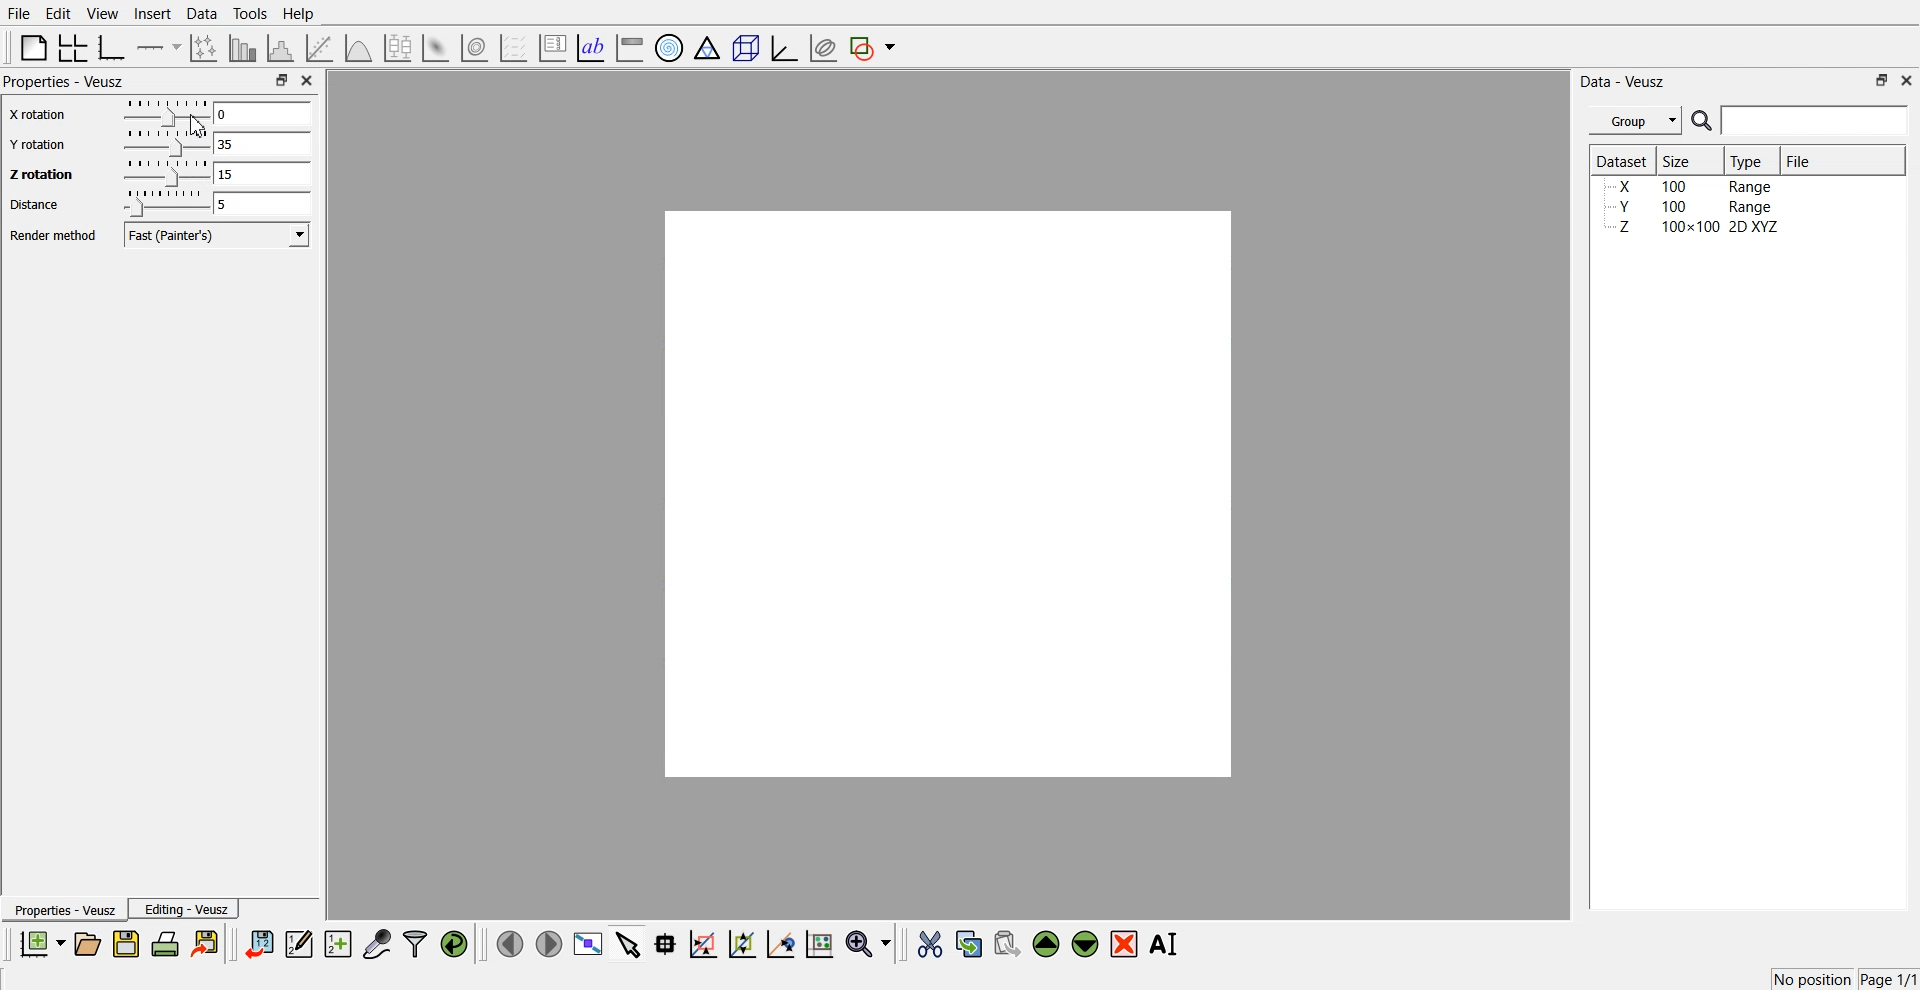 Image resolution: width=1920 pixels, height=990 pixels. What do you see at coordinates (513, 49) in the screenshot?
I see `Plot a vector field` at bounding box center [513, 49].